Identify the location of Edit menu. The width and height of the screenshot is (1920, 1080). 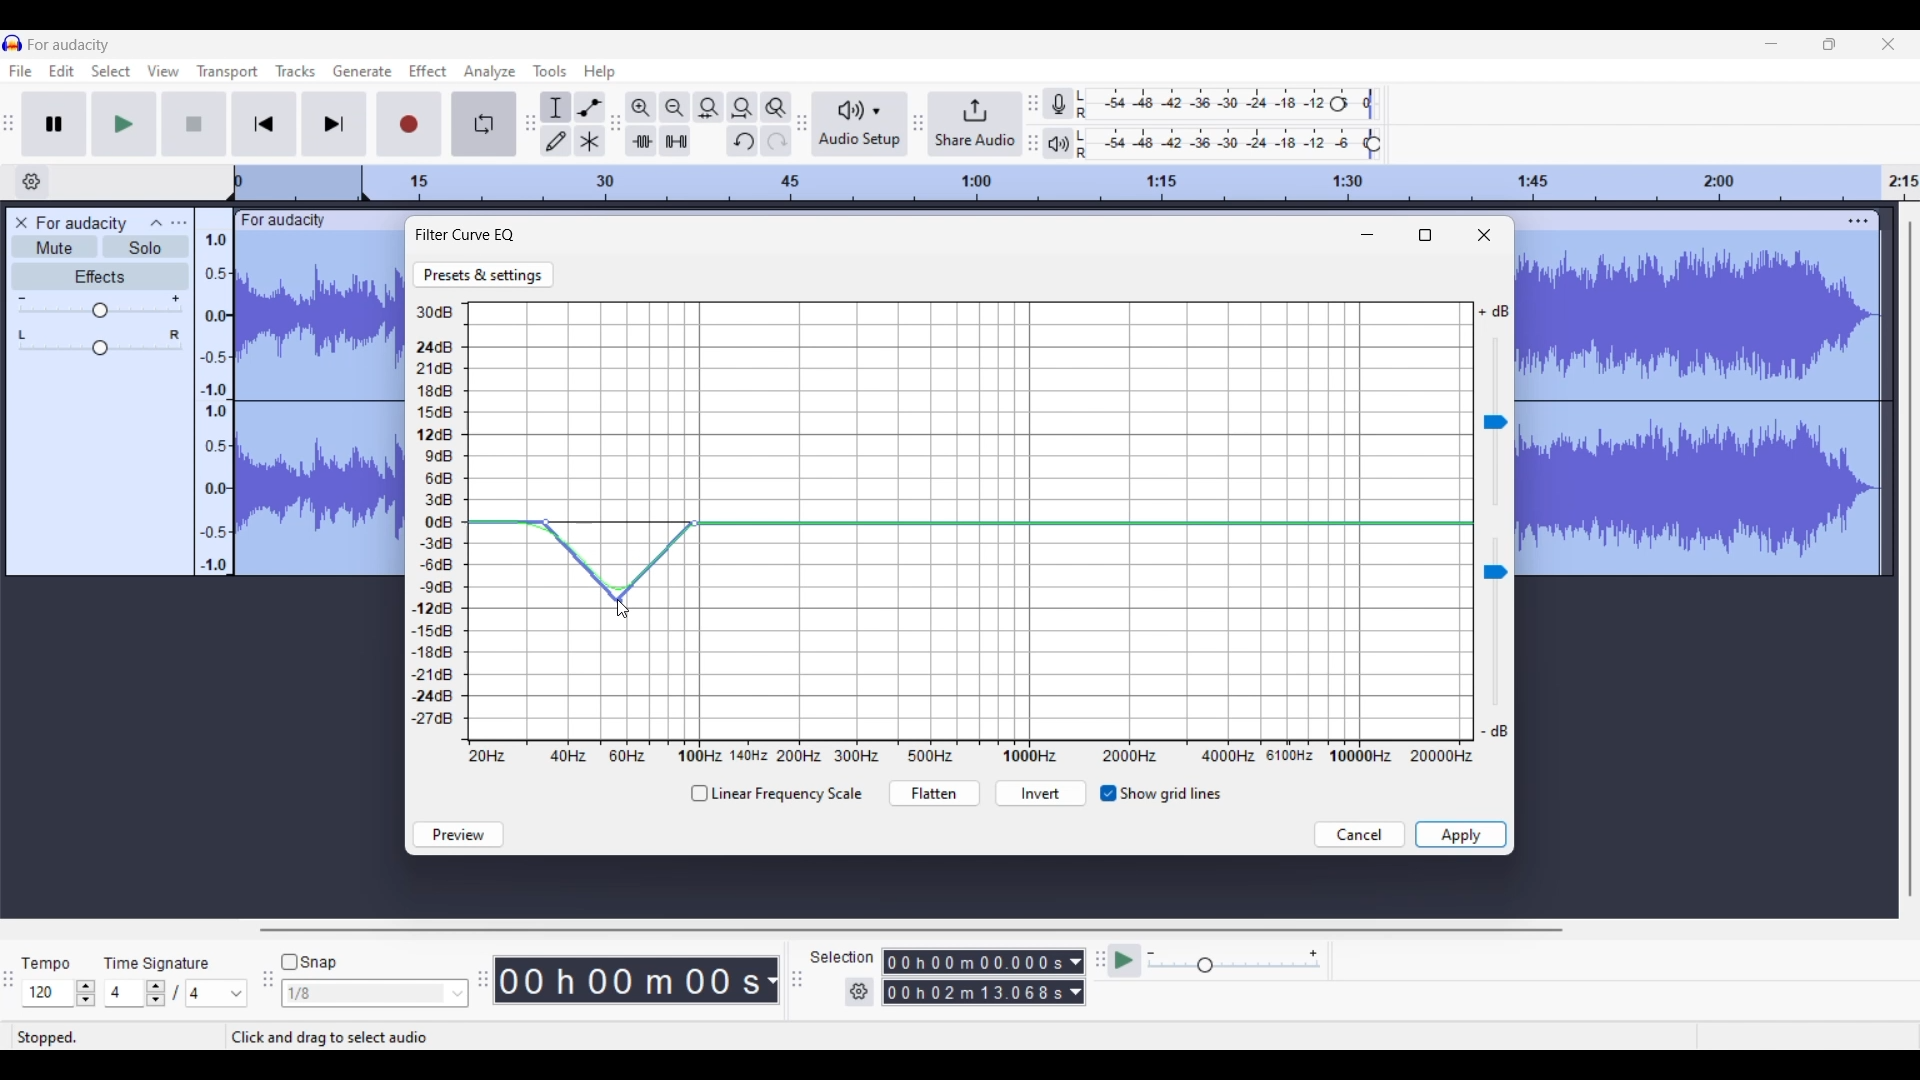
(62, 72).